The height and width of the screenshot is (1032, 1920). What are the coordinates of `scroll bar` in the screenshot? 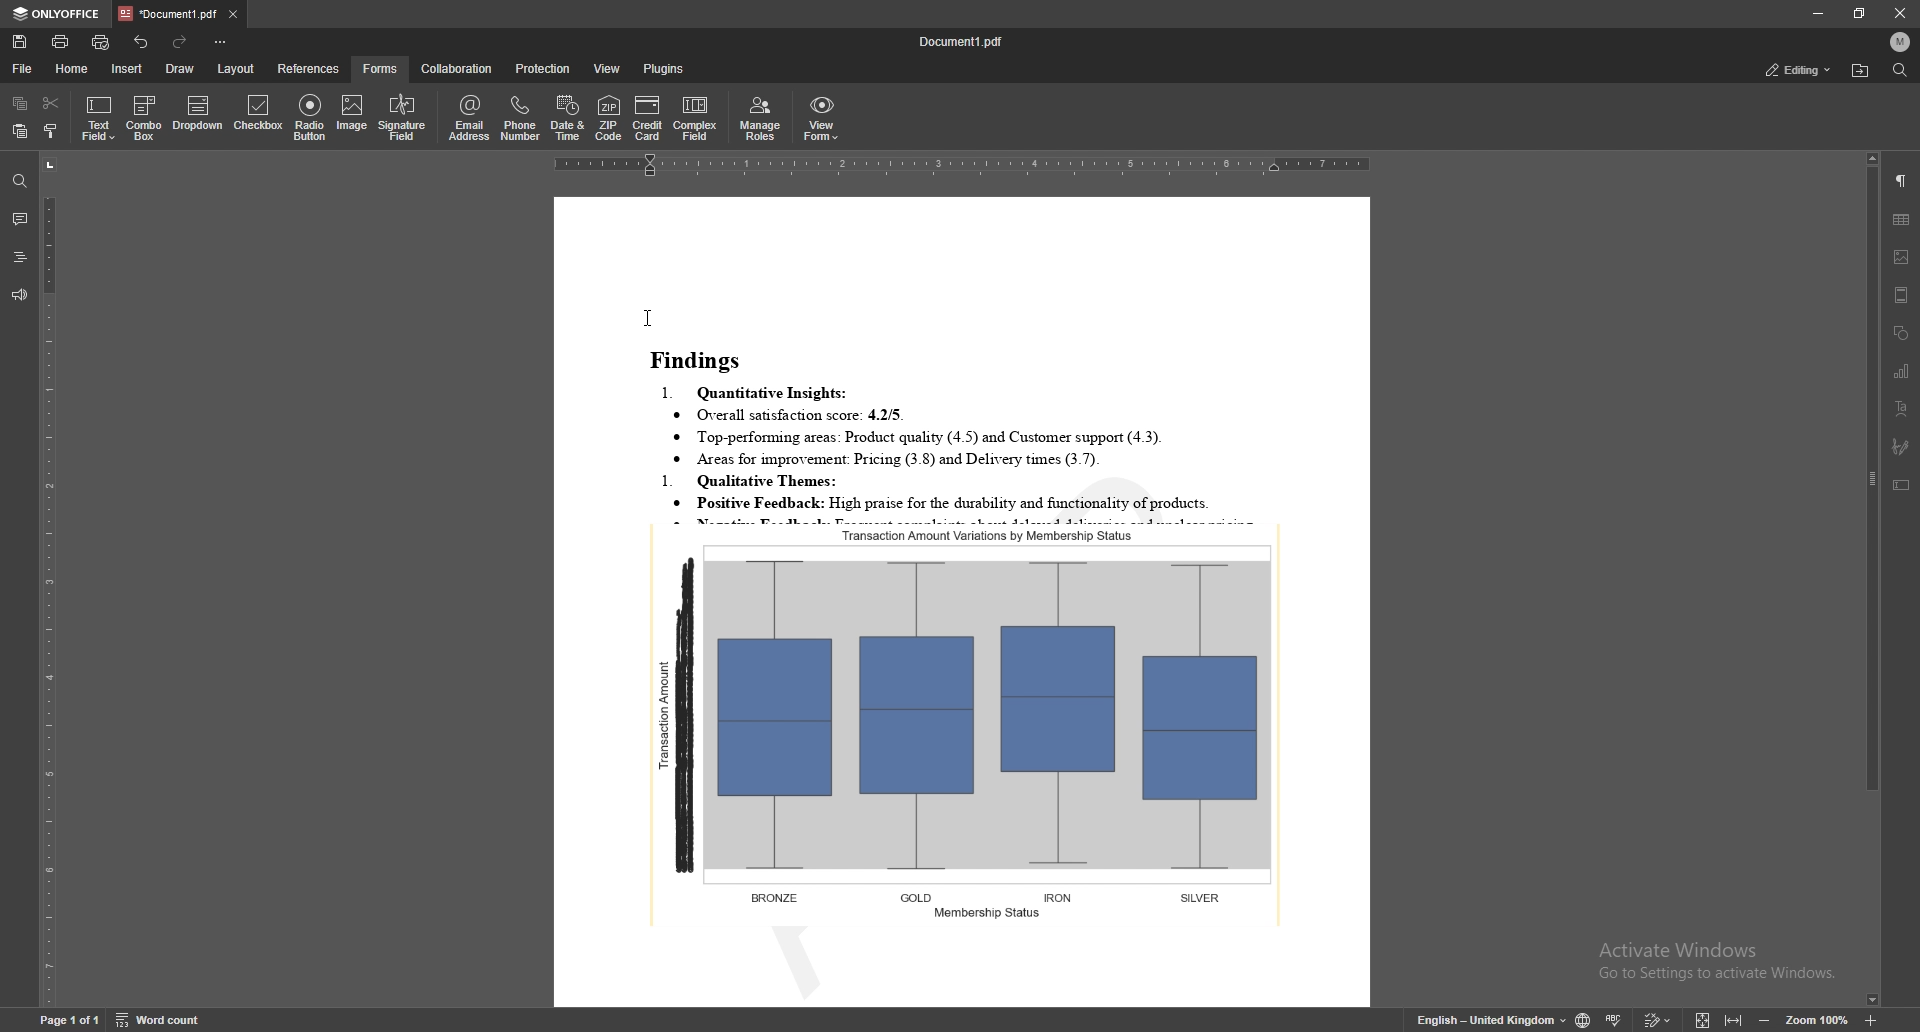 It's located at (1869, 579).